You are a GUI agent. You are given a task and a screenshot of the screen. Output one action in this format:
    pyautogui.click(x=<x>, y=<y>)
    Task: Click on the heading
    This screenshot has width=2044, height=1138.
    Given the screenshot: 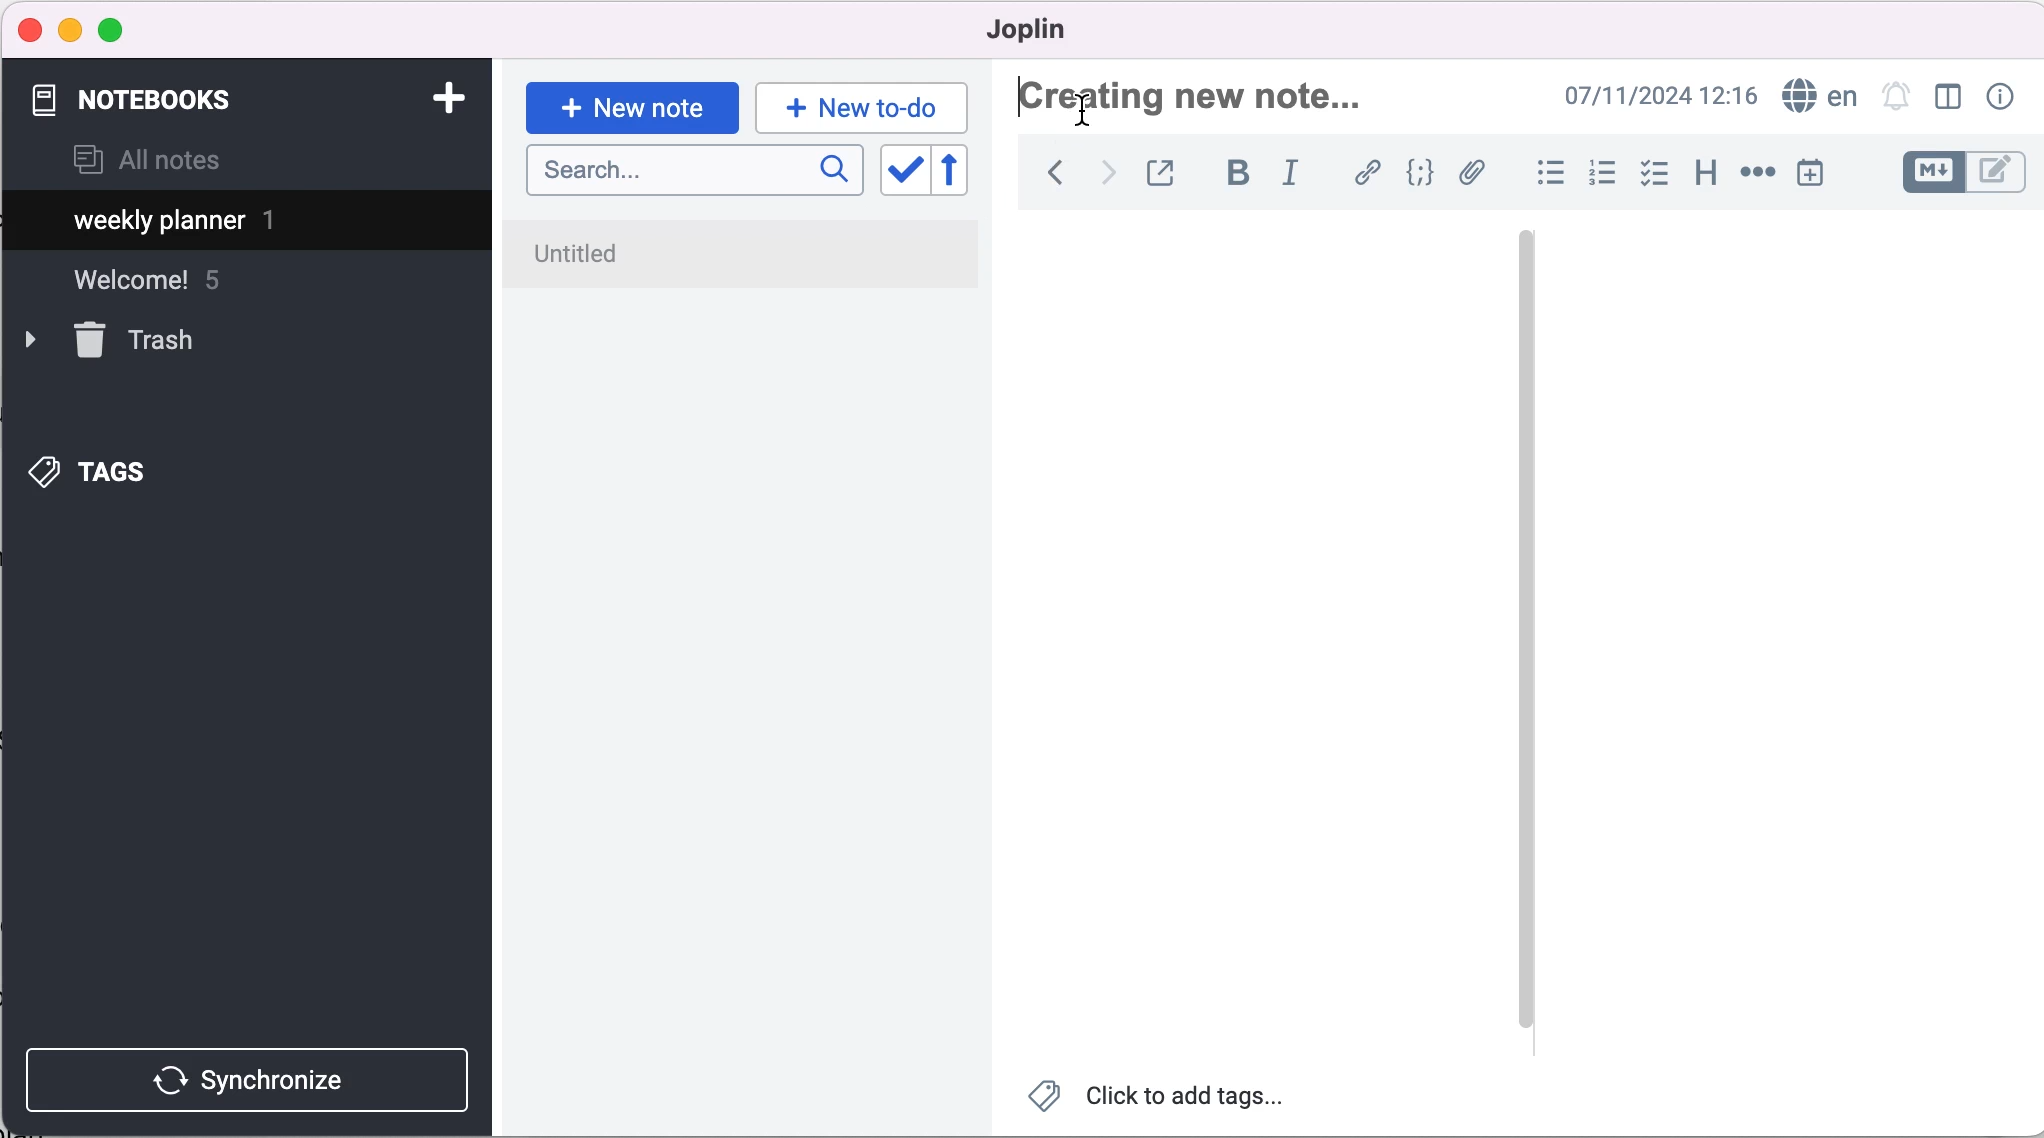 What is the action you would take?
    pyautogui.click(x=1704, y=170)
    